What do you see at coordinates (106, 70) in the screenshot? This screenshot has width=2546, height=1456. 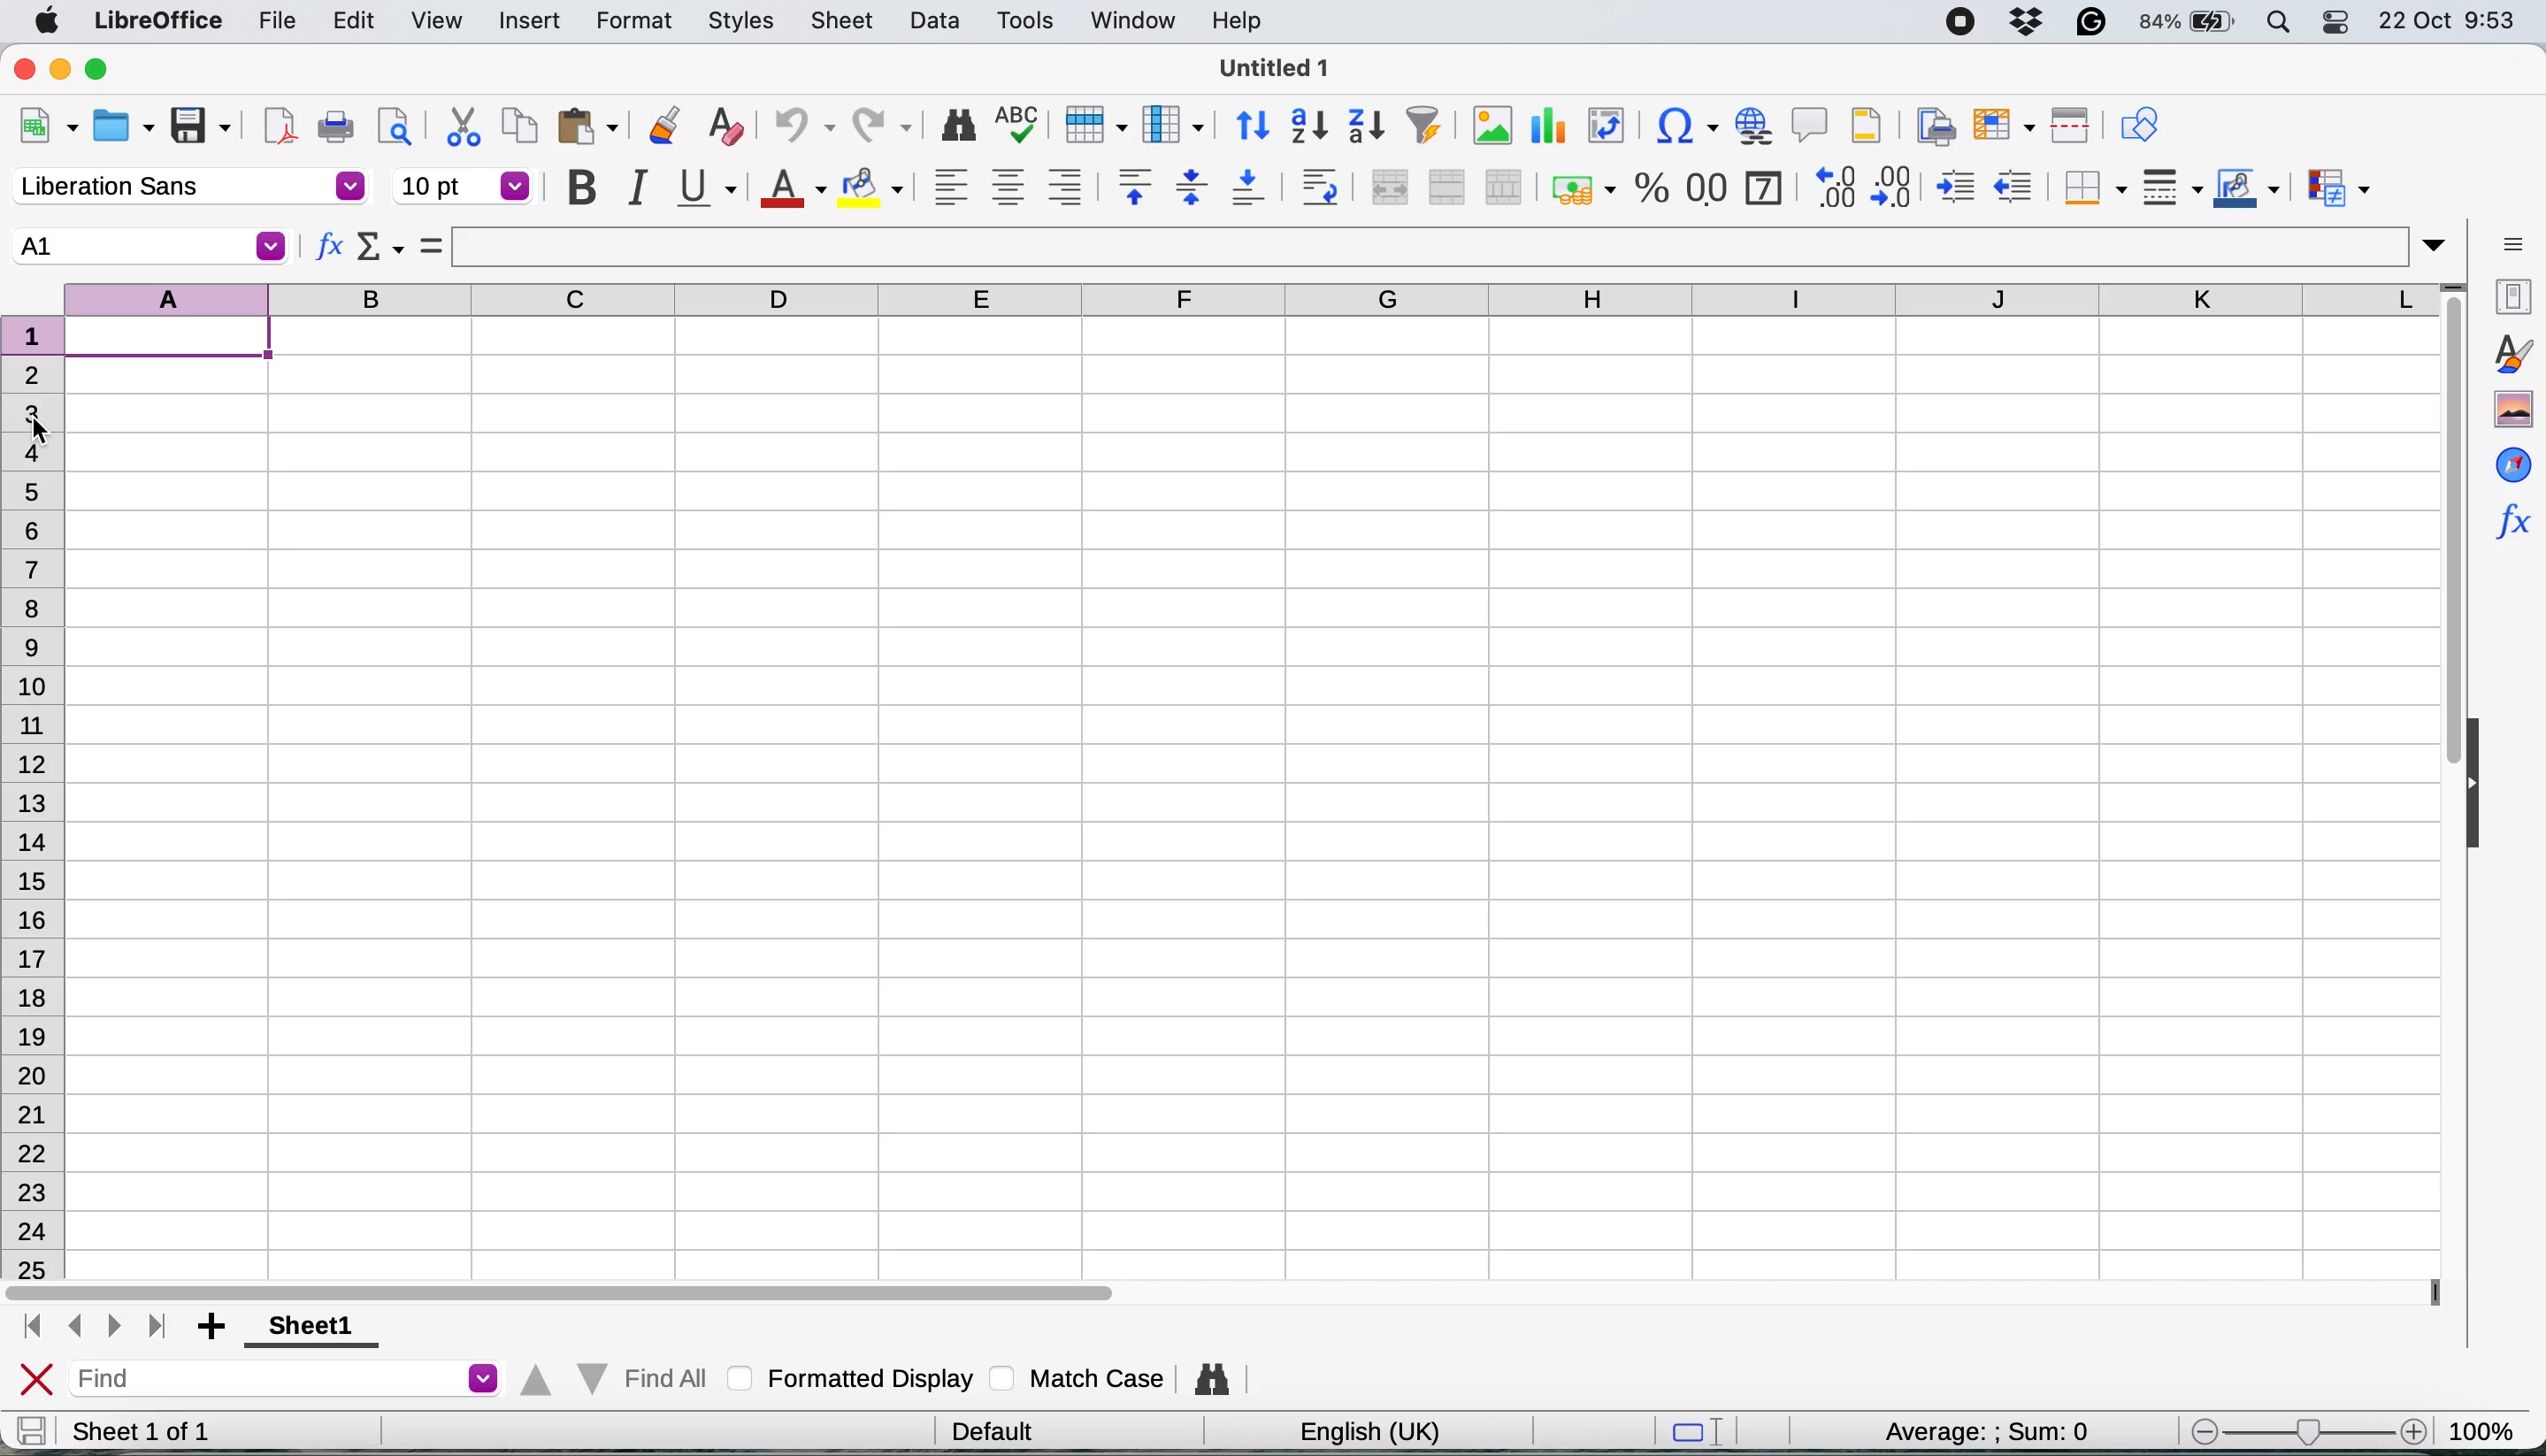 I see `maximise` at bounding box center [106, 70].